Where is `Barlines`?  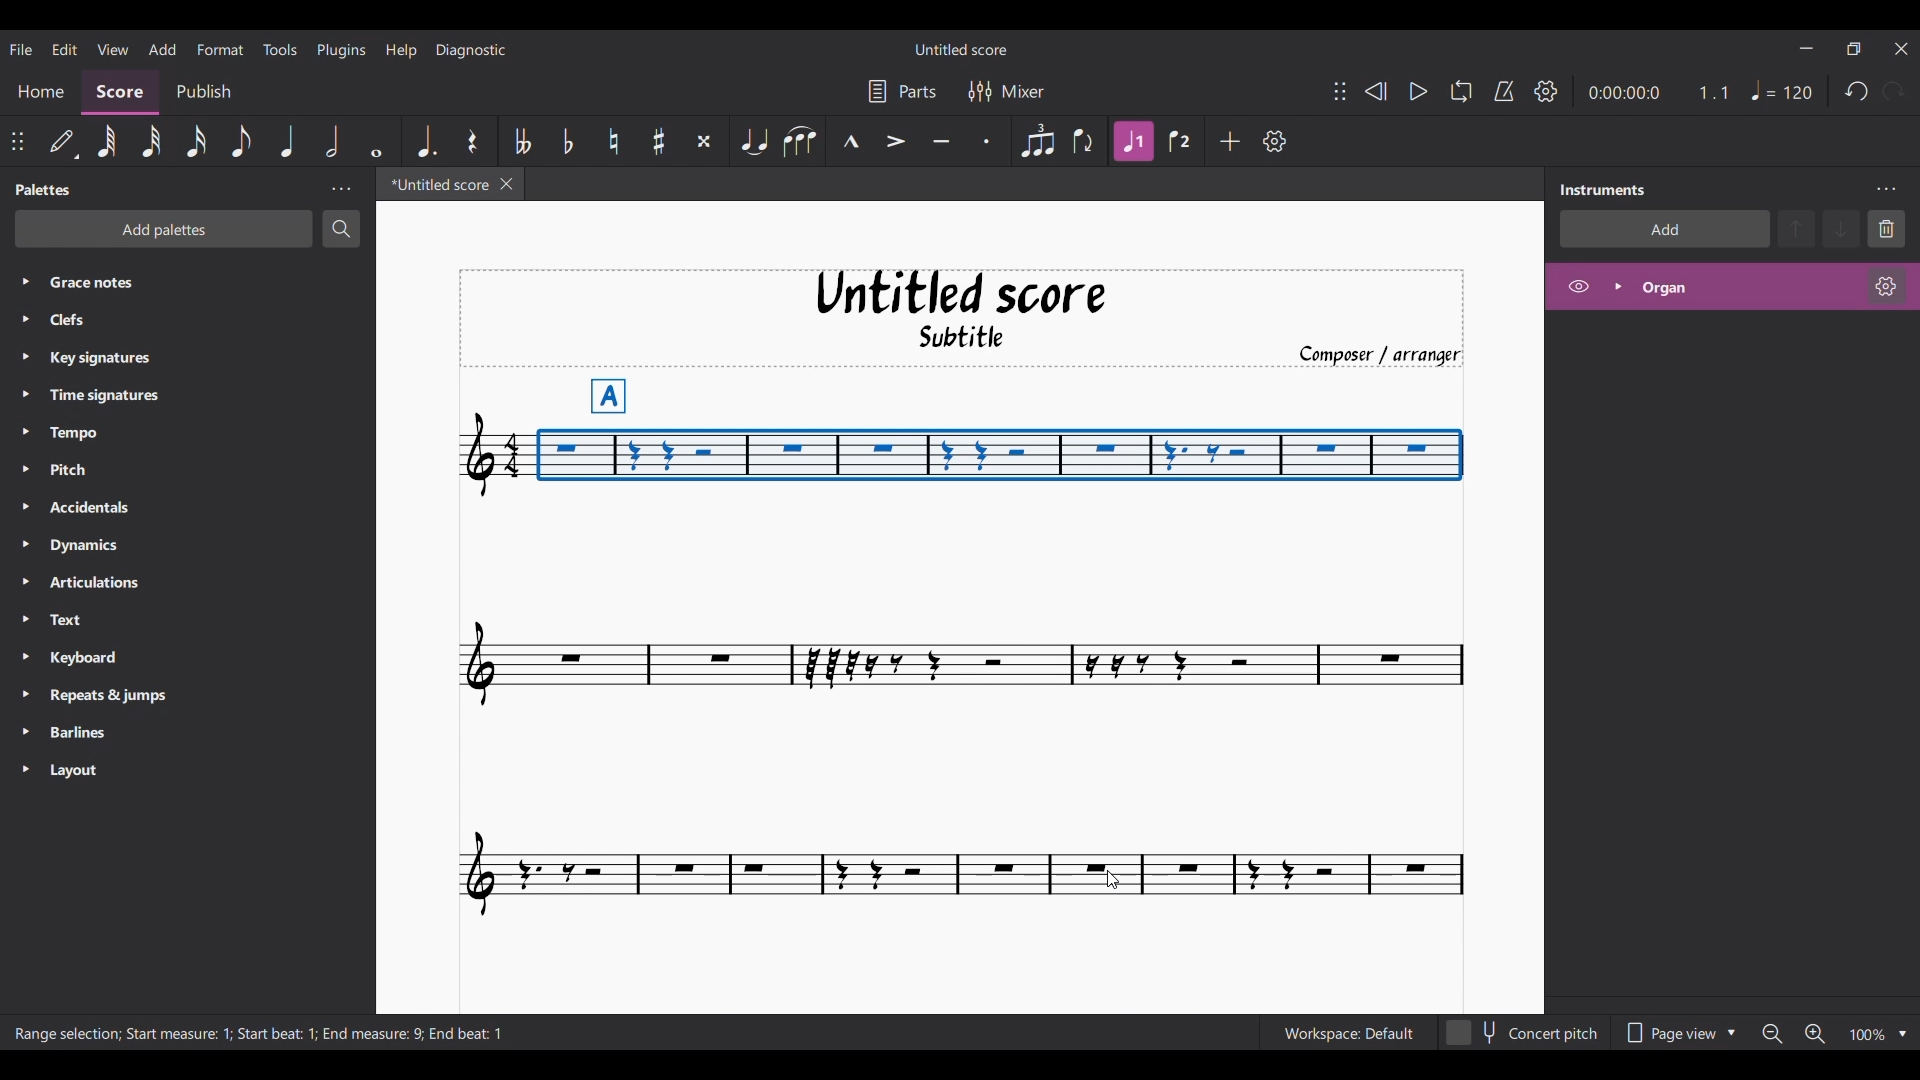
Barlines is located at coordinates (108, 734).